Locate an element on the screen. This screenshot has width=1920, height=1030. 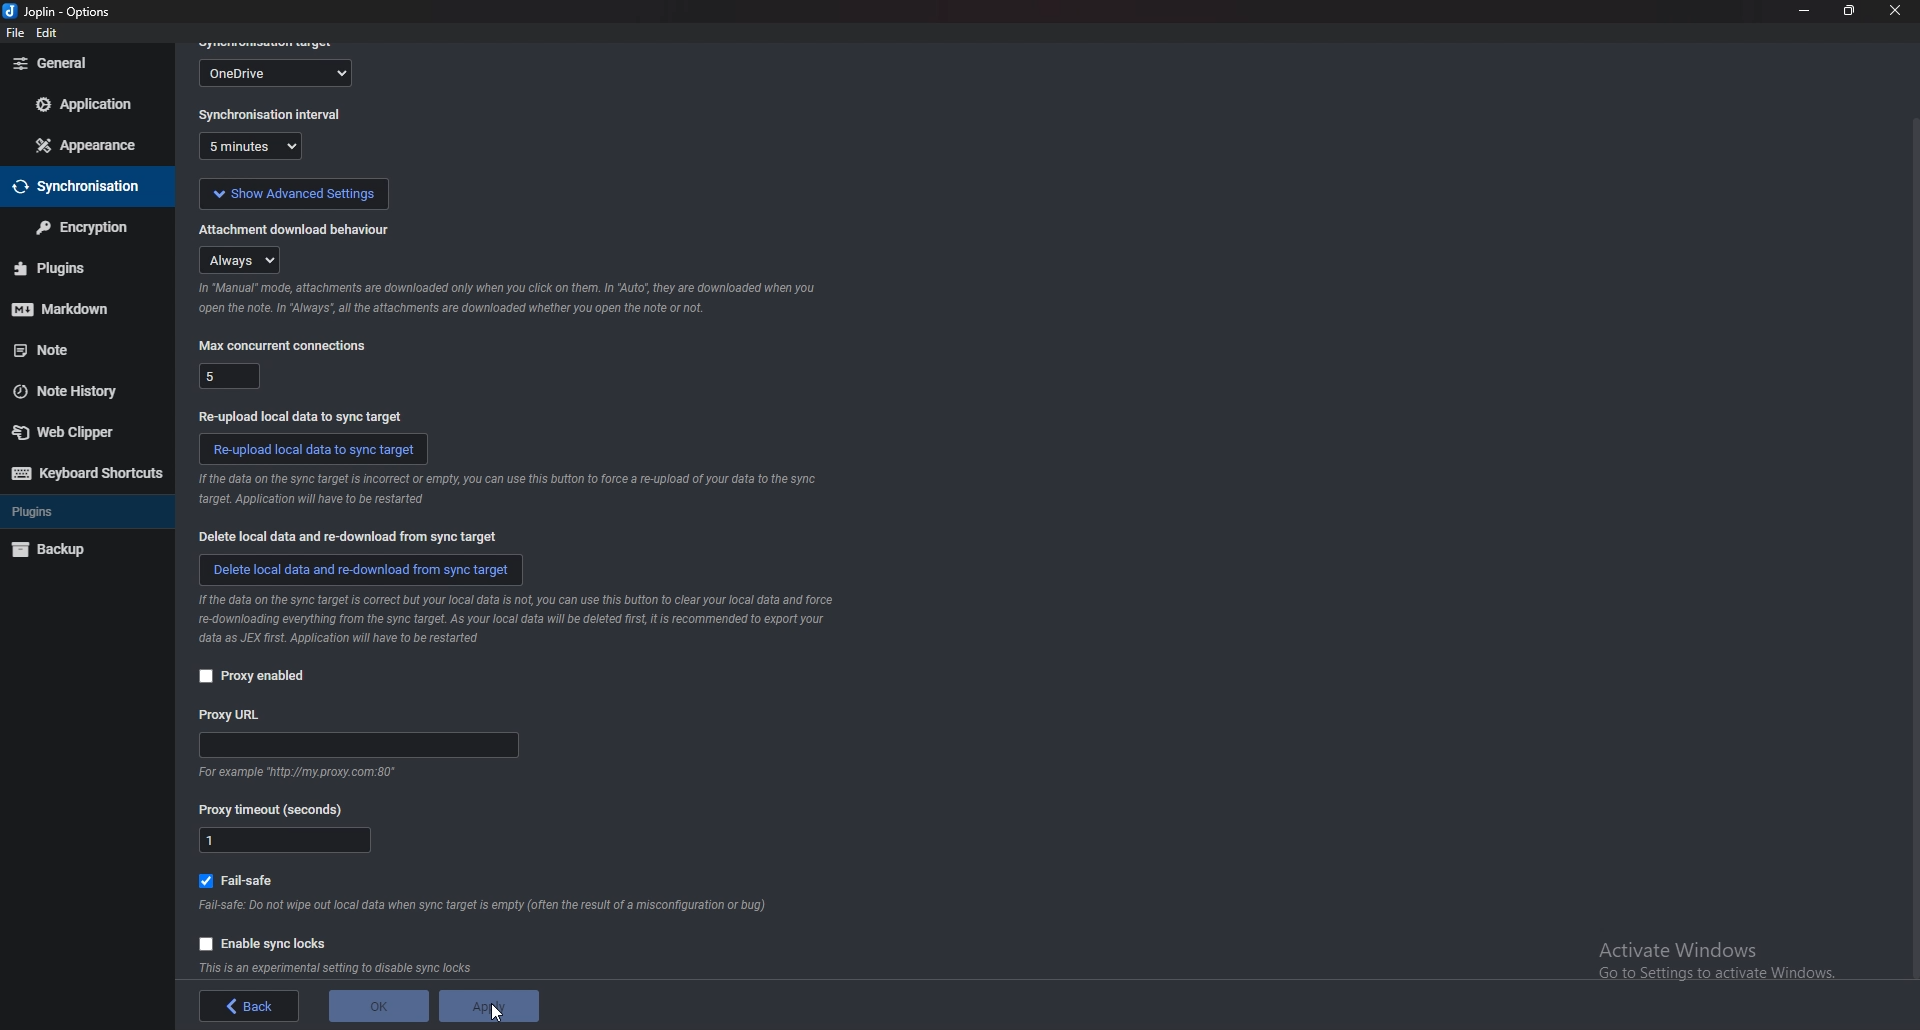
markdown is located at coordinates (72, 311).